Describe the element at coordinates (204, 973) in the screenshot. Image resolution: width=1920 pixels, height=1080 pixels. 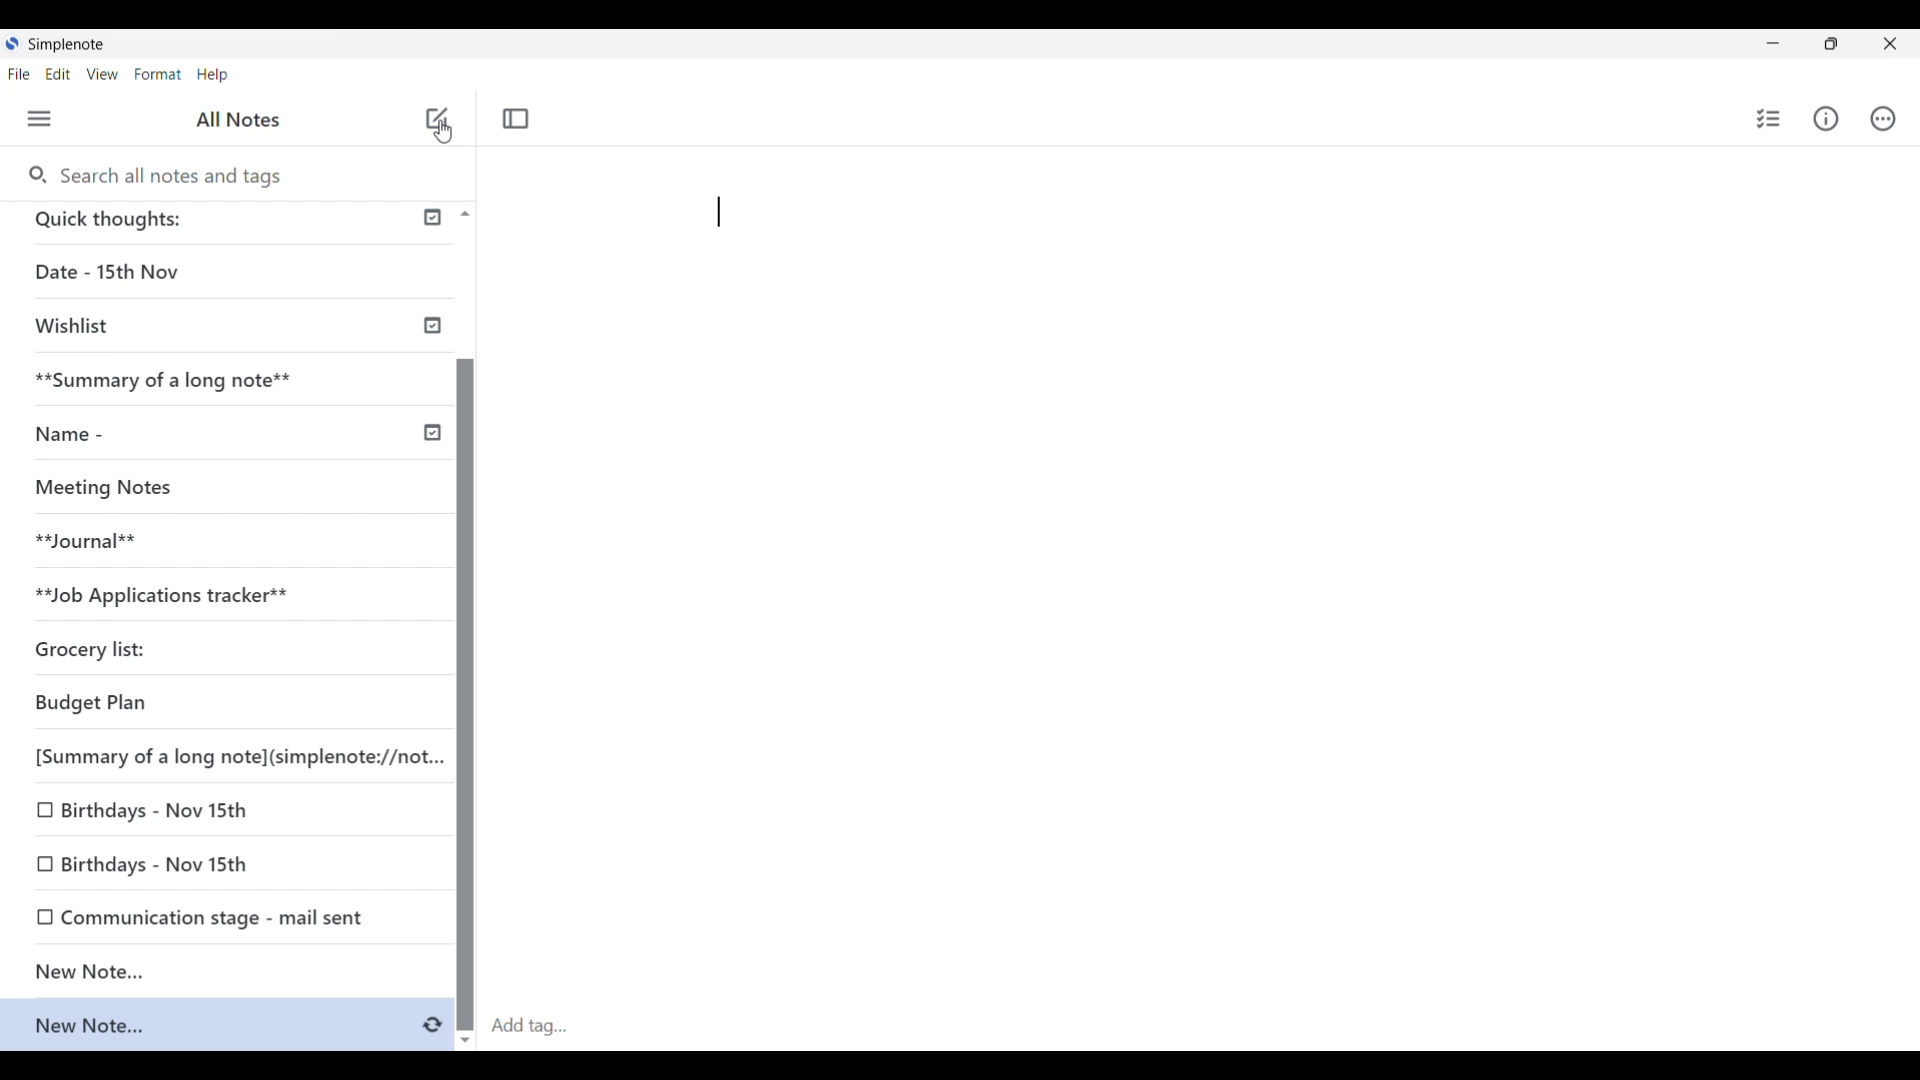
I see `New Note...` at that location.